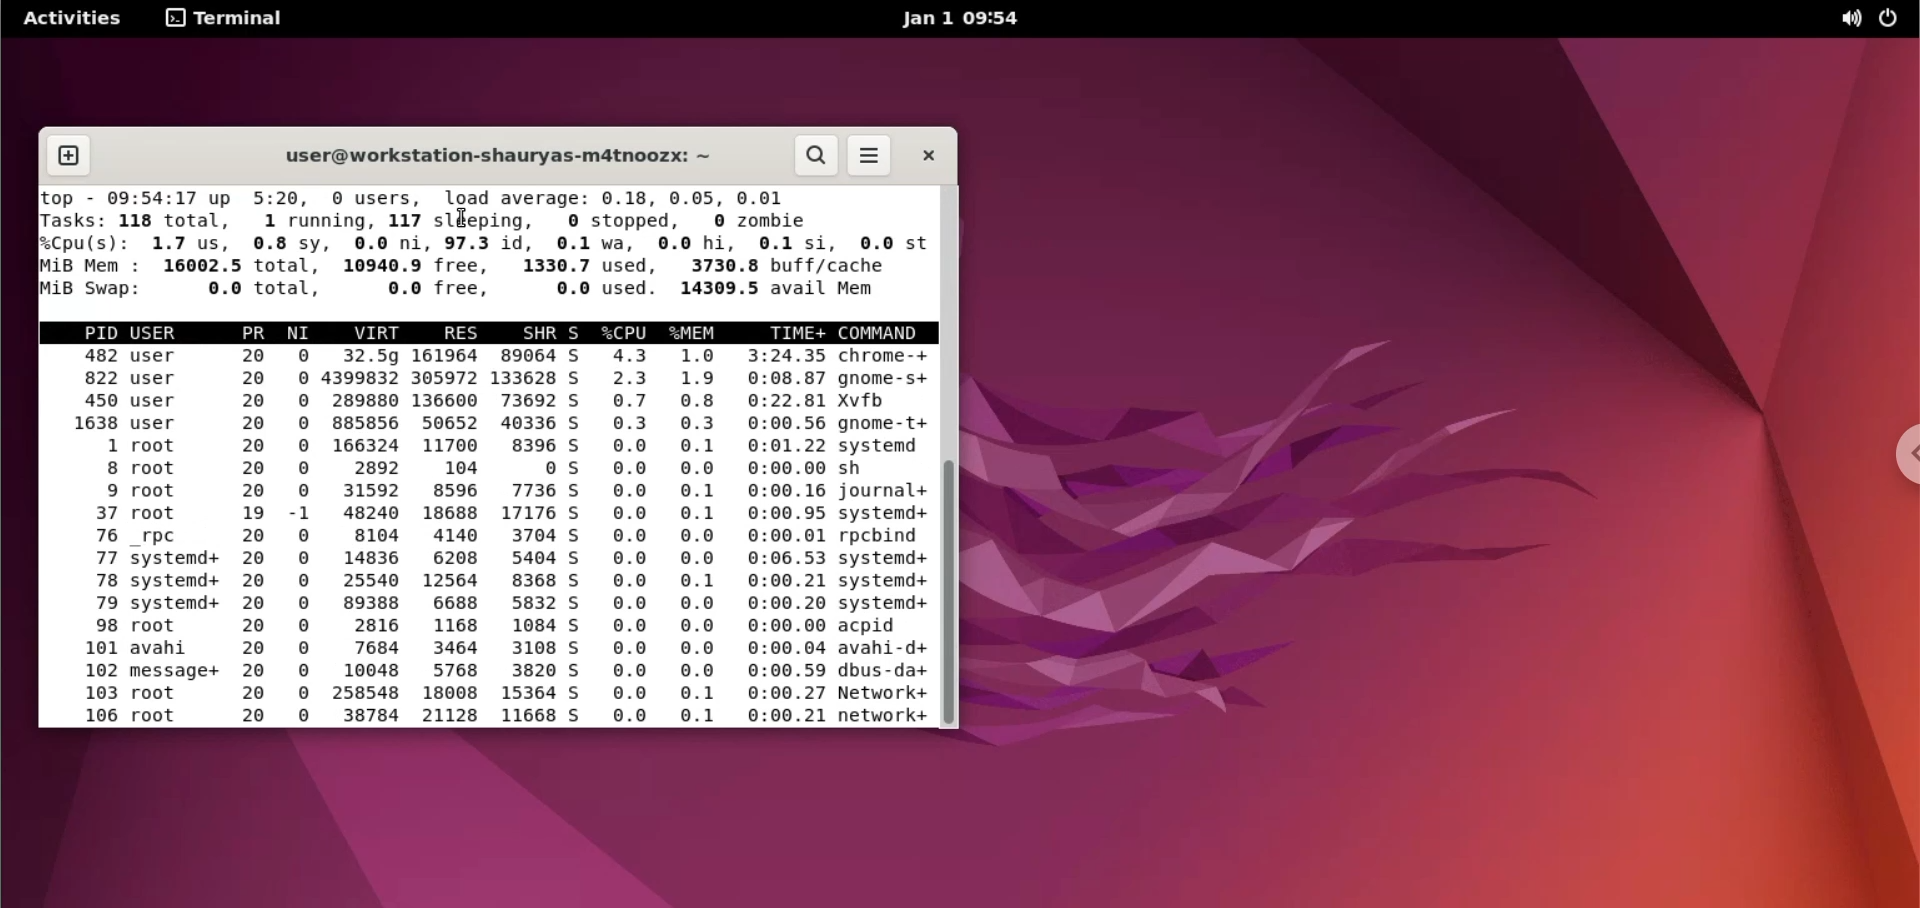 The image size is (1920, 908). What do you see at coordinates (383, 332) in the screenshot?
I see `VIRT` at bounding box center [383, 332].